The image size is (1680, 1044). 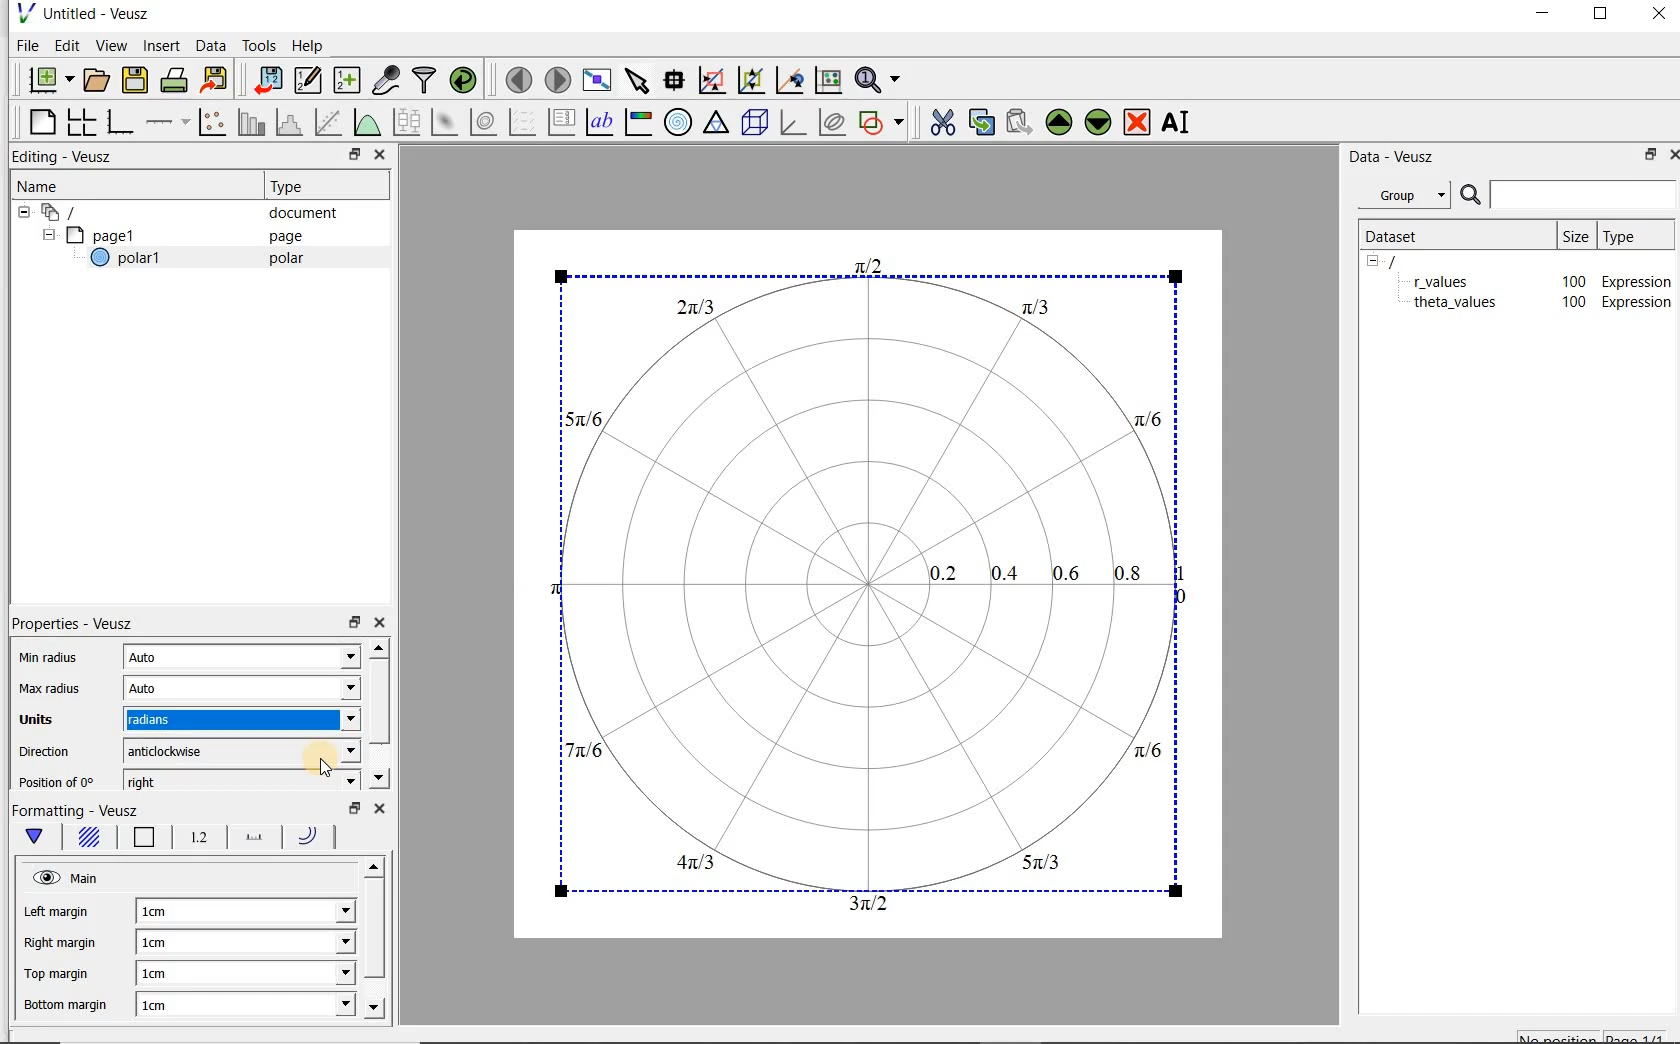 What do you see at coordinates (252, 122) in the screenshot?
I see `plot bar charts` at bounding box center [252, 122].